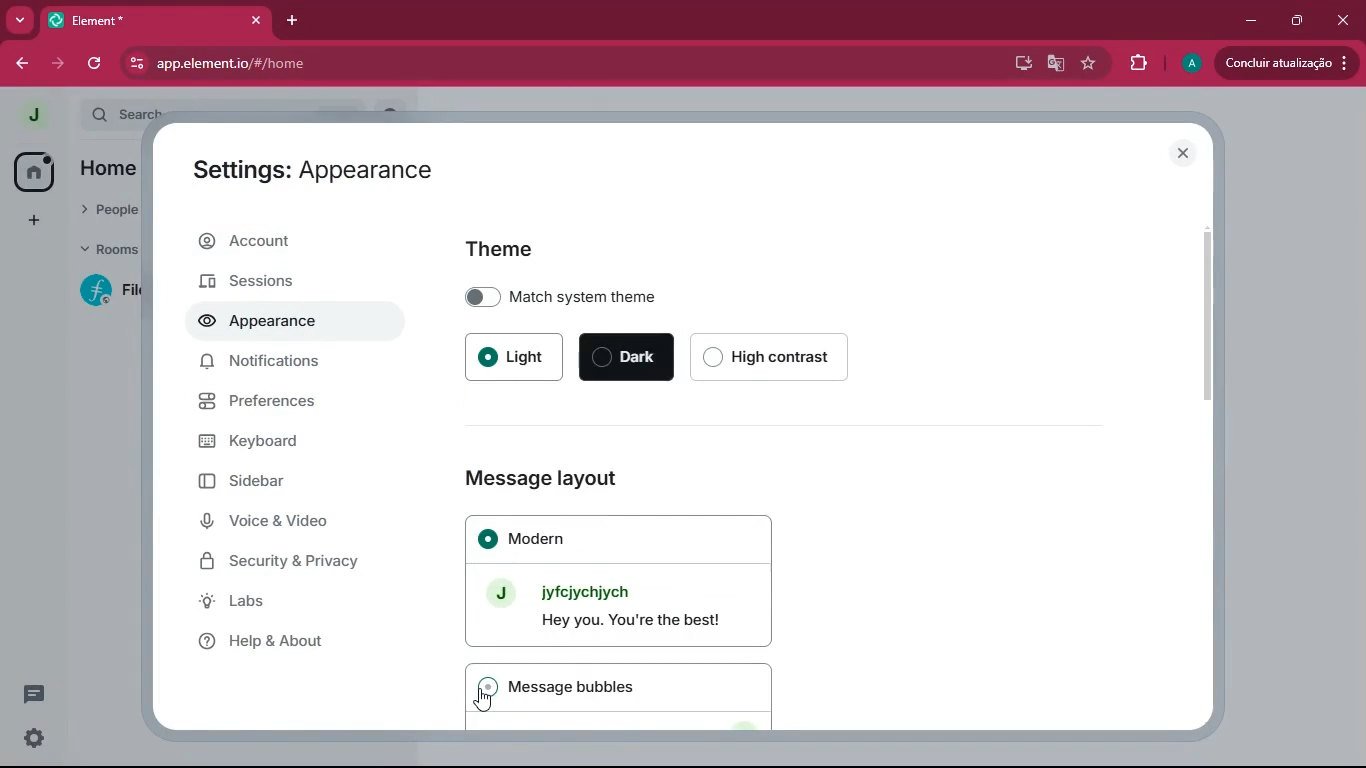  What do you see at coordinates (111, 291) in the screenshot?
I see `filecoin lotus implementation` at bounding box center [111, 291].